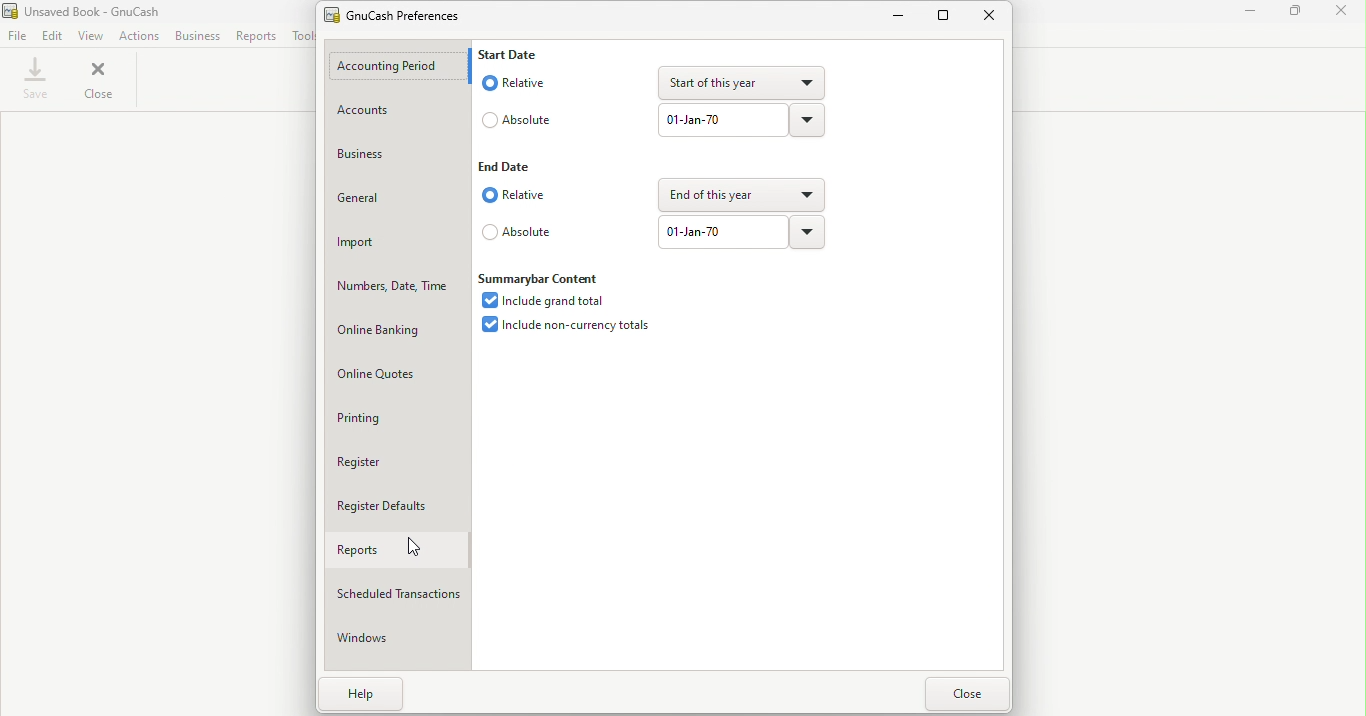 This screenshot has height=716, width=1366. What do you see at coordinates (398, 634) in the screenshot?
I see `Windows` at bounding box center [398, 634].